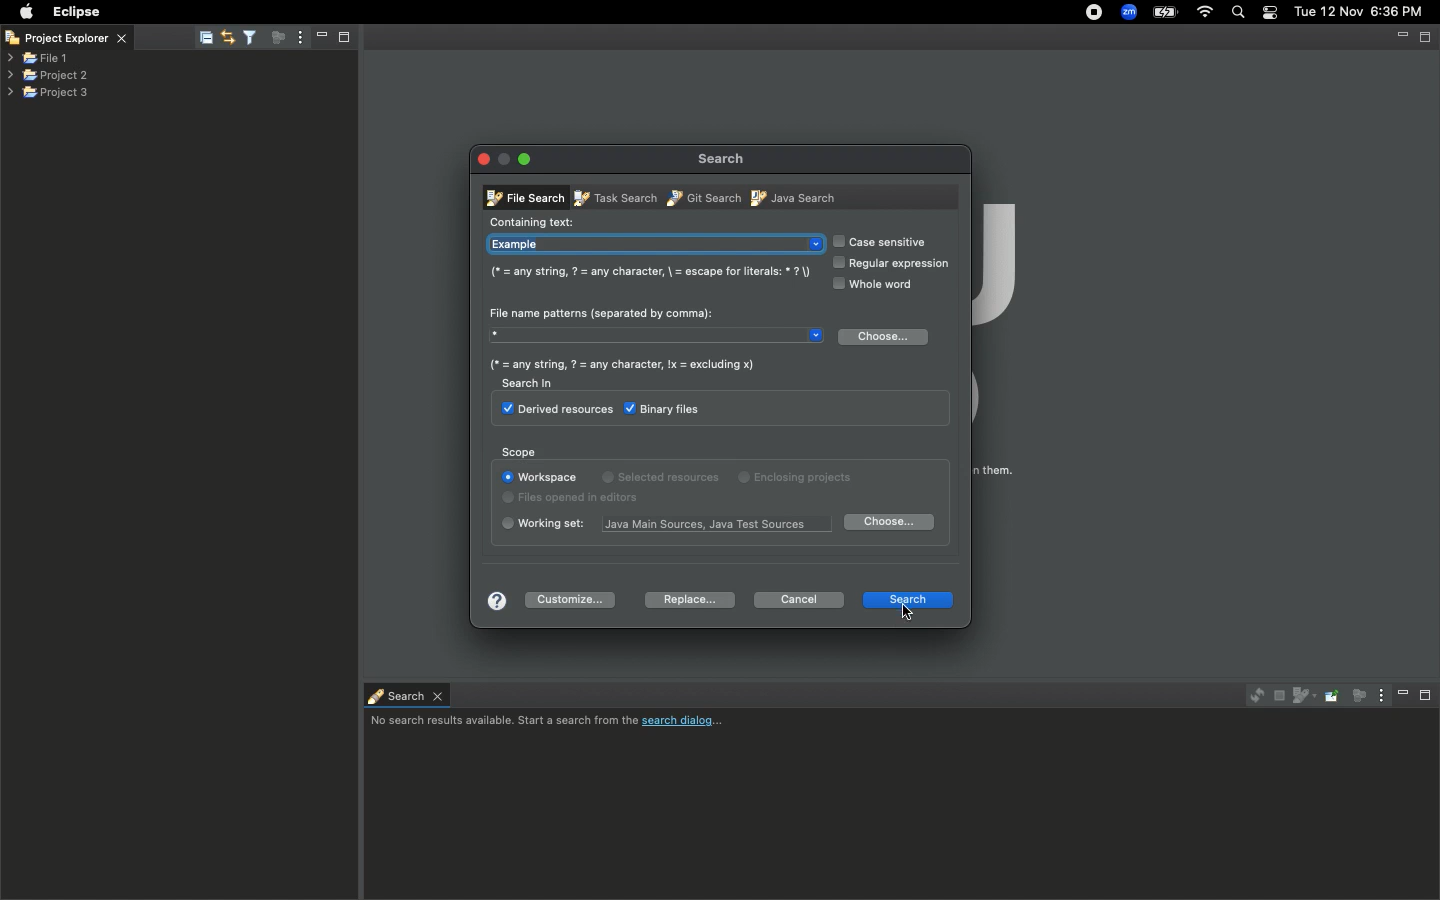 Image resolution: width=1440 pixels, height=900 pixels. I want to click on Collapse all, so click(206, 39).